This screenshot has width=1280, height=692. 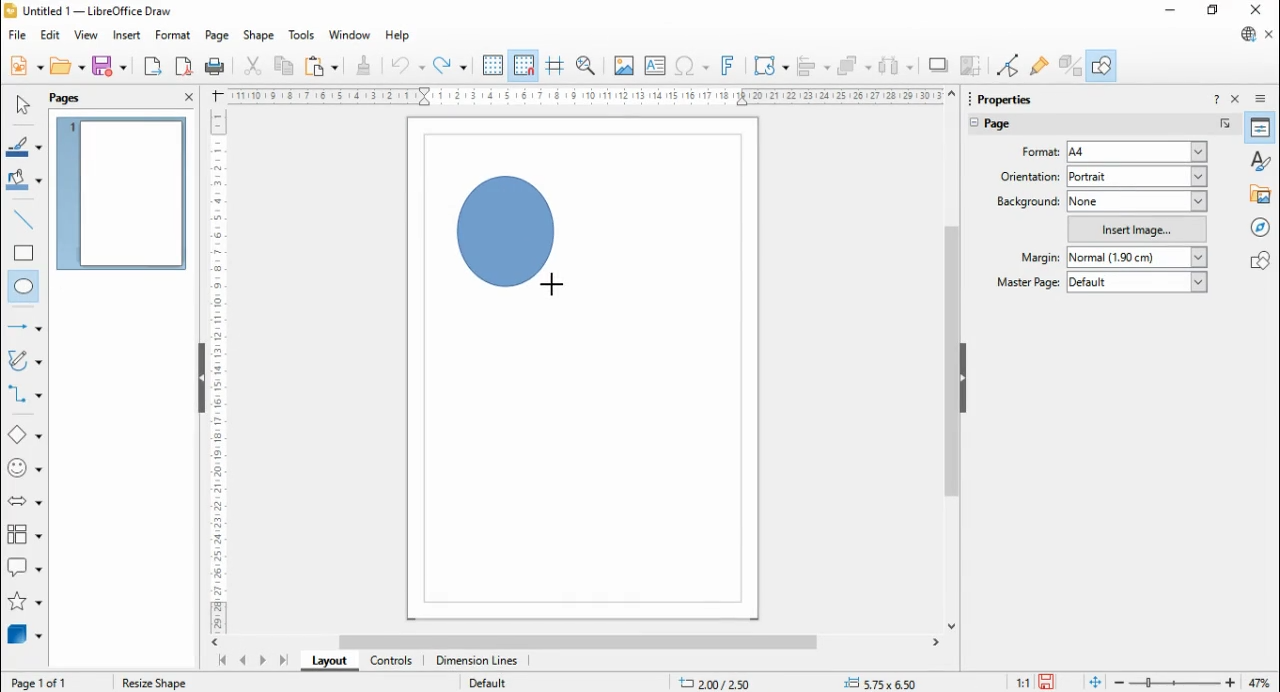 I want to click on hide, so click(x=962, y=379).